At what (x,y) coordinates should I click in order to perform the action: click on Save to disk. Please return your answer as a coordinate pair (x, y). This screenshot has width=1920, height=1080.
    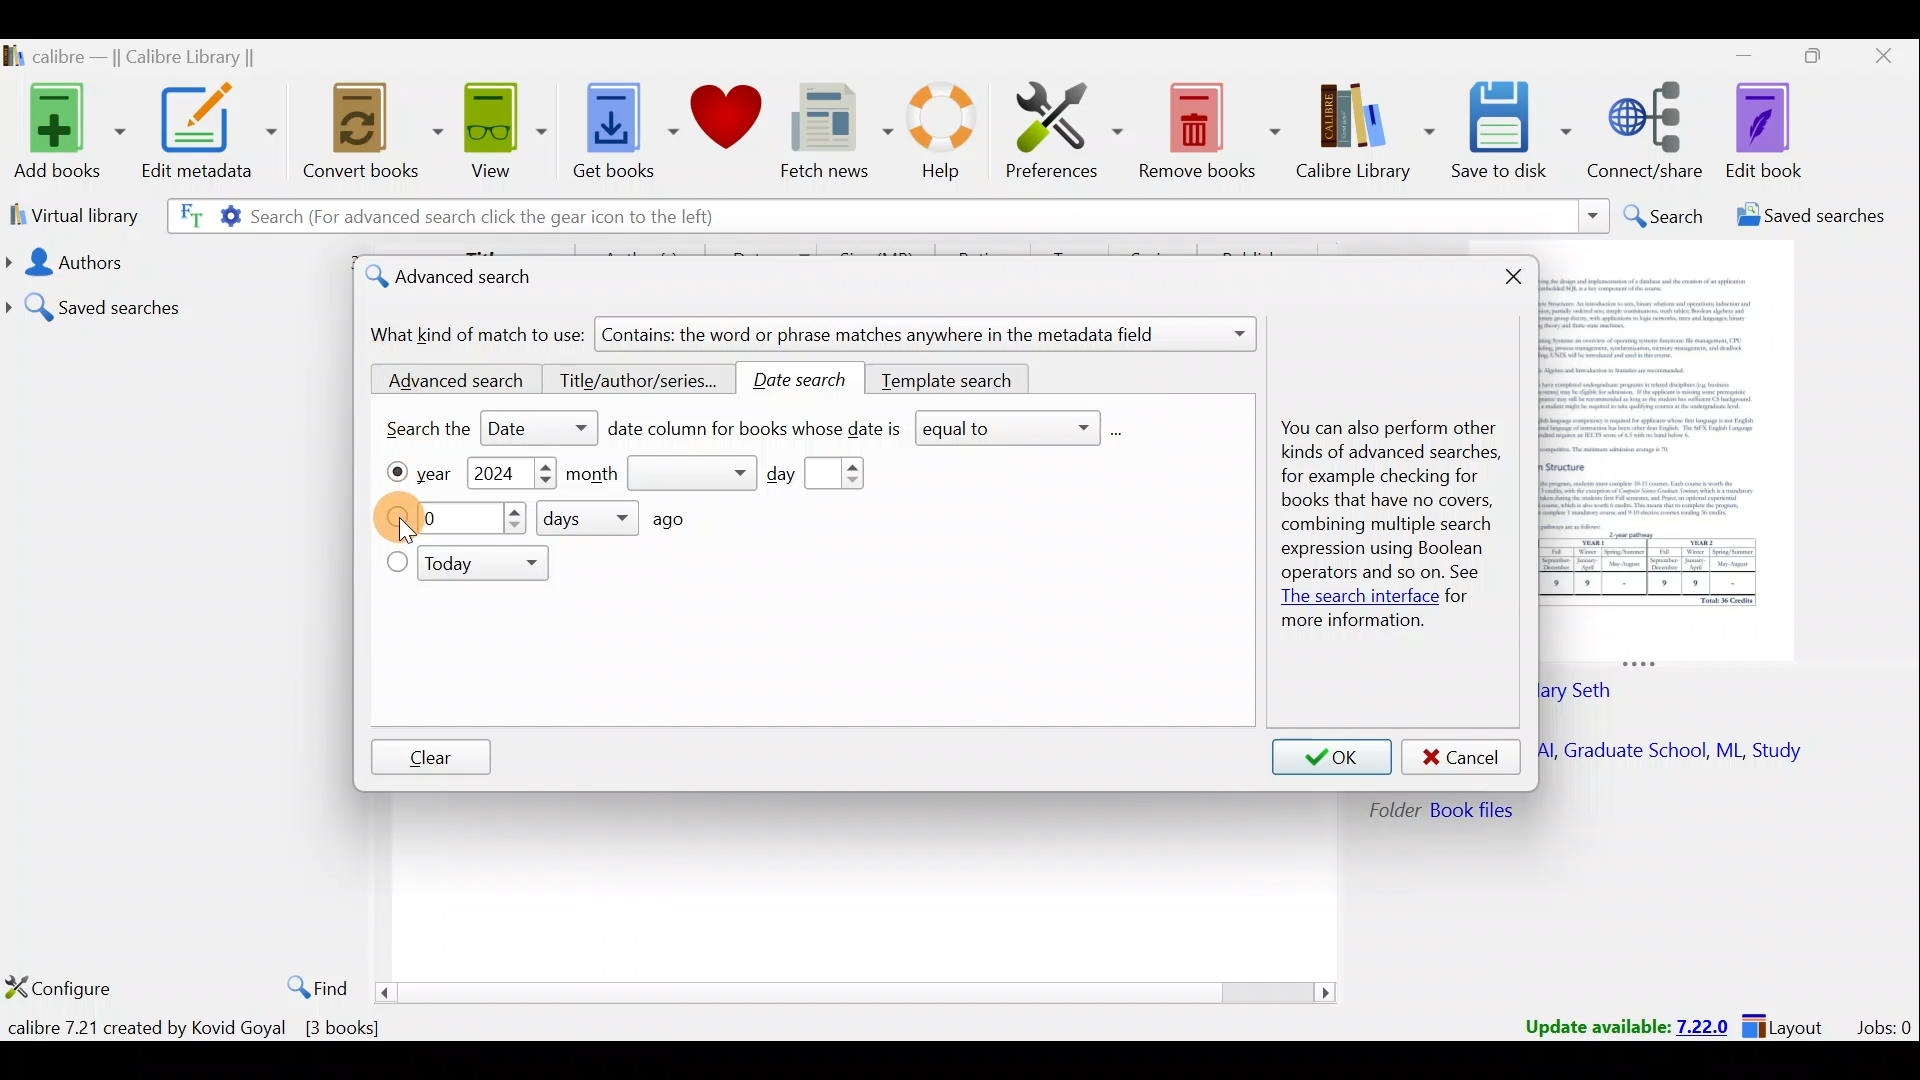
    Looking at the image, I should click on (1514, 133).